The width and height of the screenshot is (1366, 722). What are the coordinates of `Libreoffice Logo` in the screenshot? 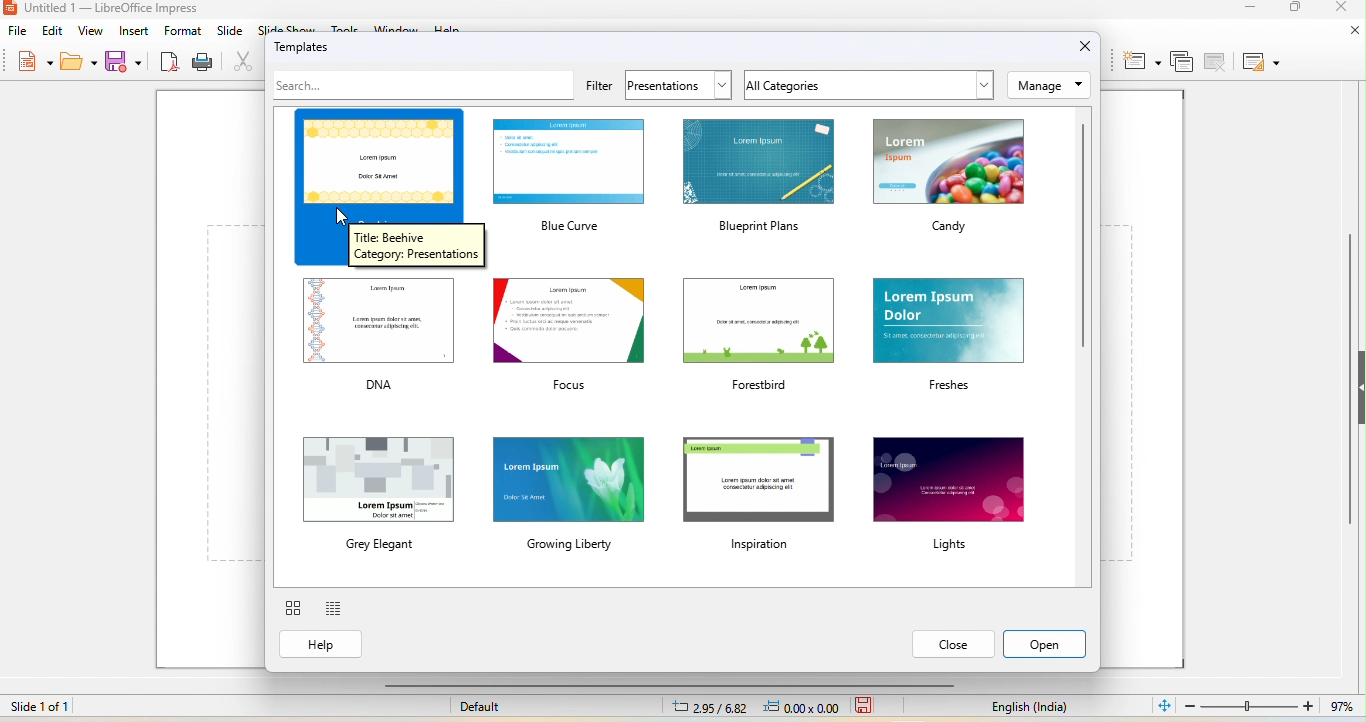 It's located at (10, 9).